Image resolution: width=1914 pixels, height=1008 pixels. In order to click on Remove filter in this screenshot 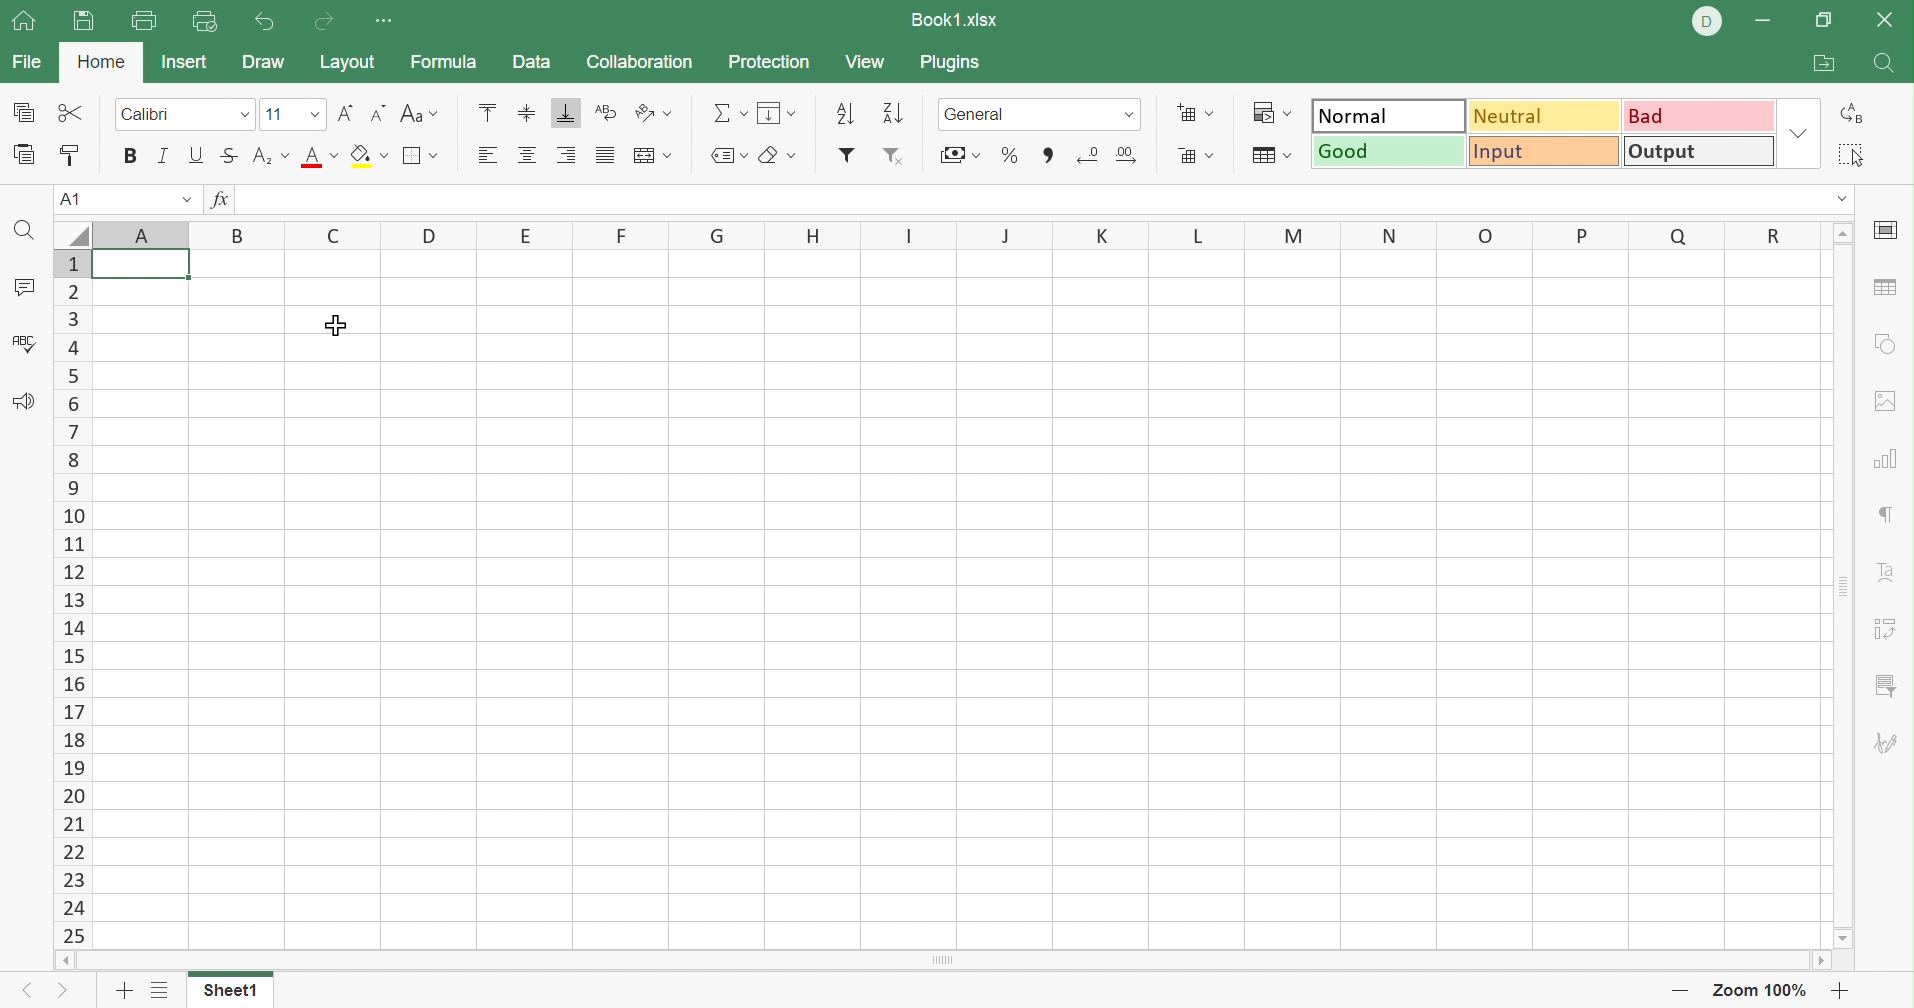, I will do `click(894, 158)`.